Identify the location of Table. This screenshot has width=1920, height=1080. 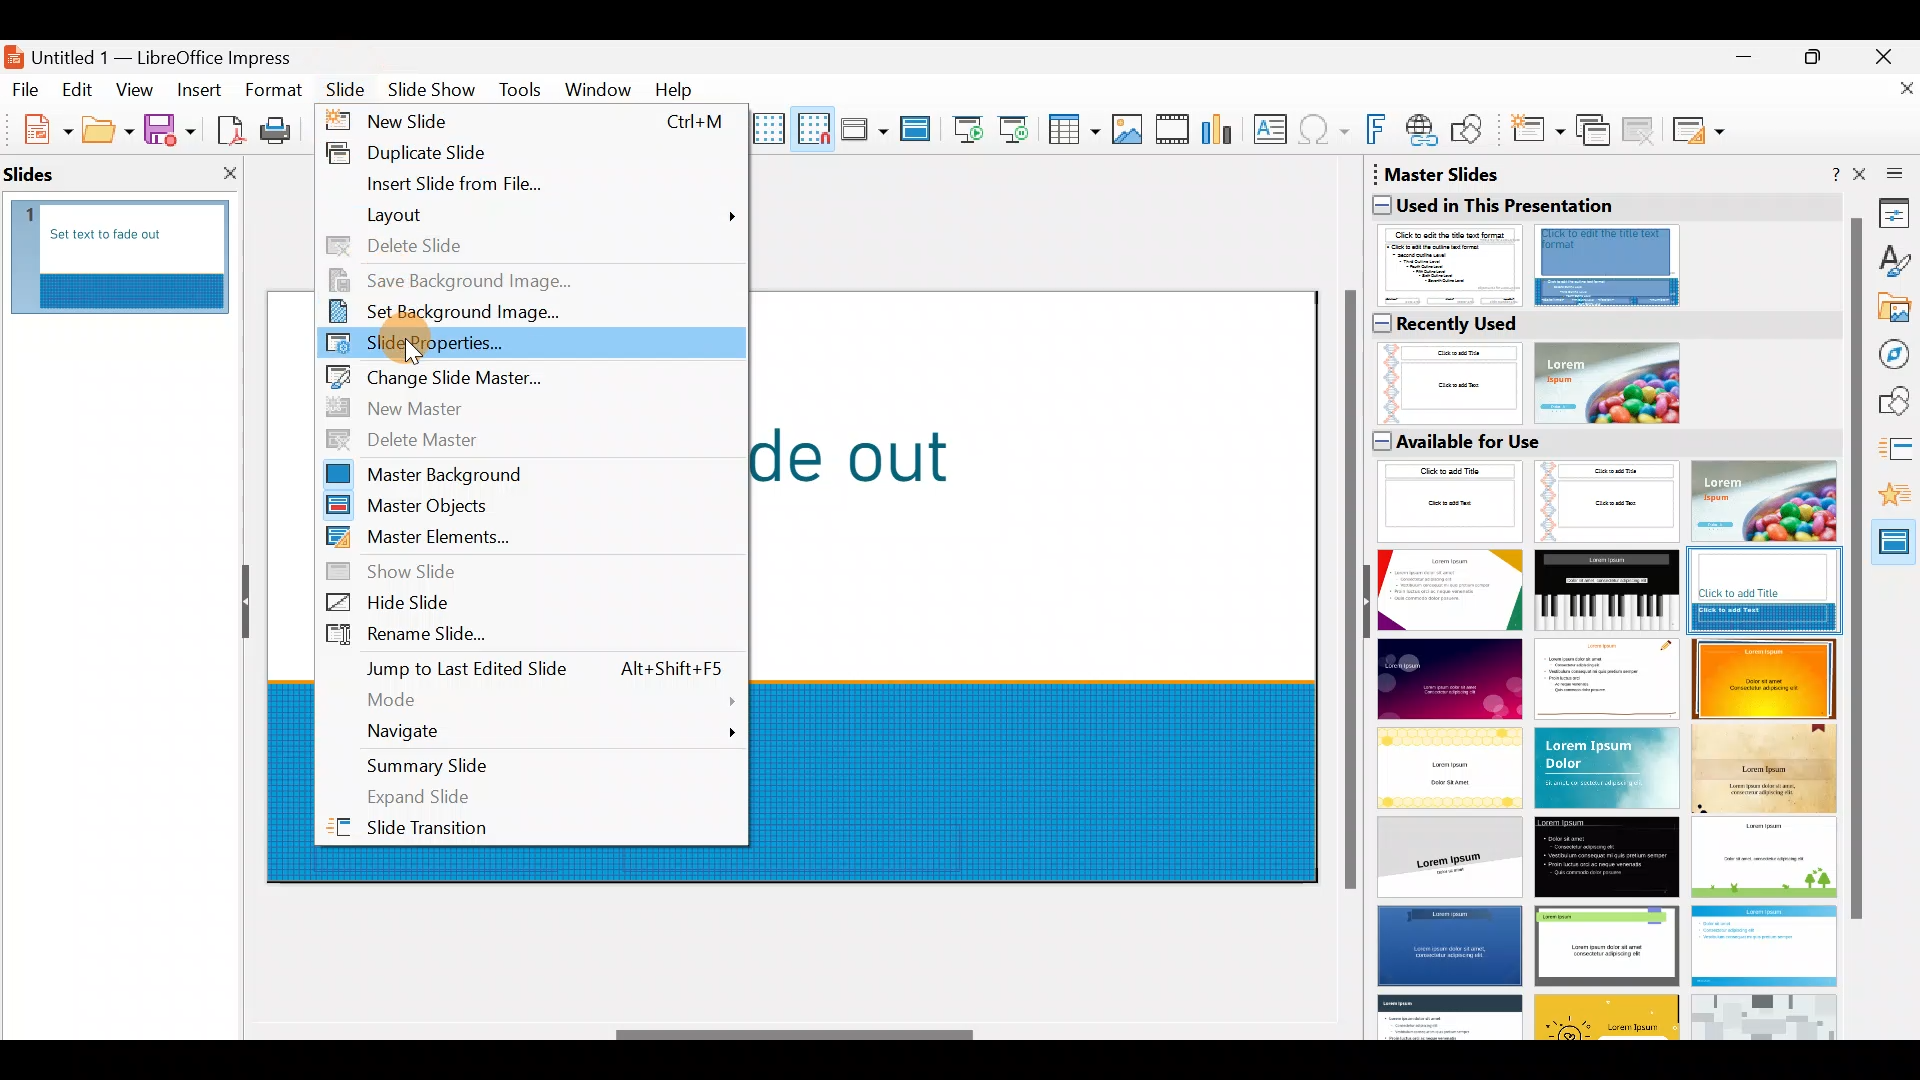
(1075, 131).